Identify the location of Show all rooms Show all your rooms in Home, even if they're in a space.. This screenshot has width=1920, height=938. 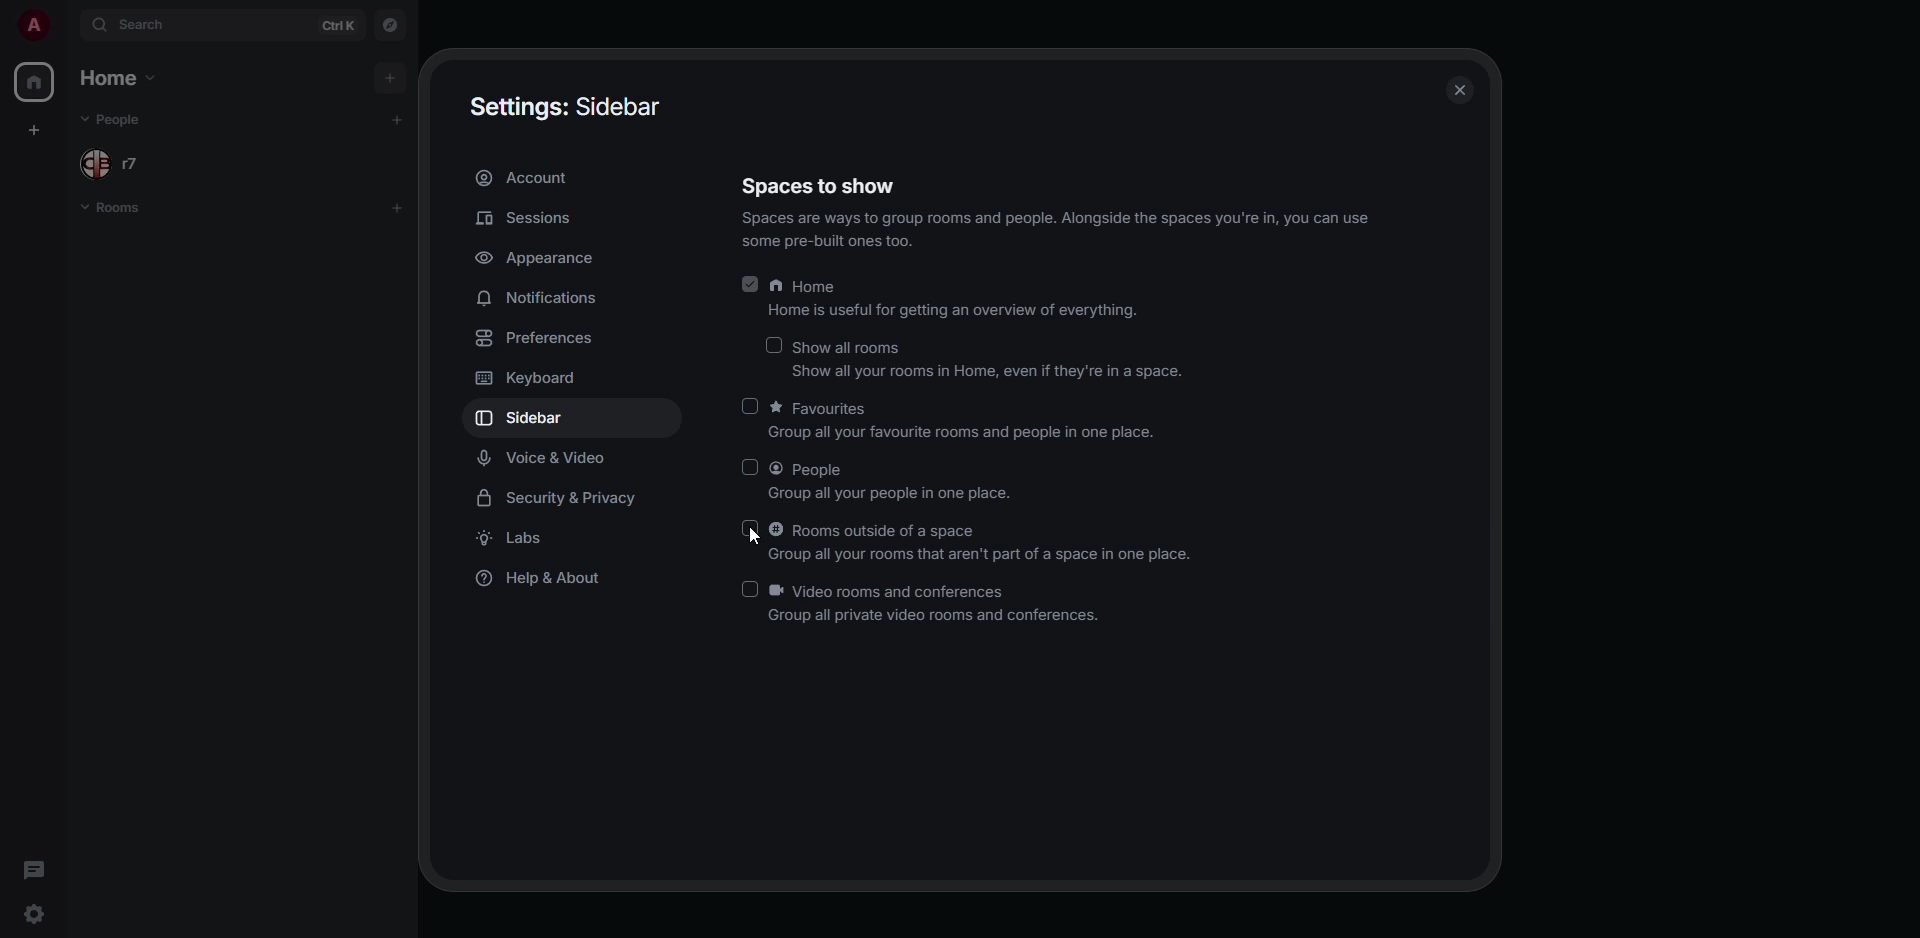
(990, 361).